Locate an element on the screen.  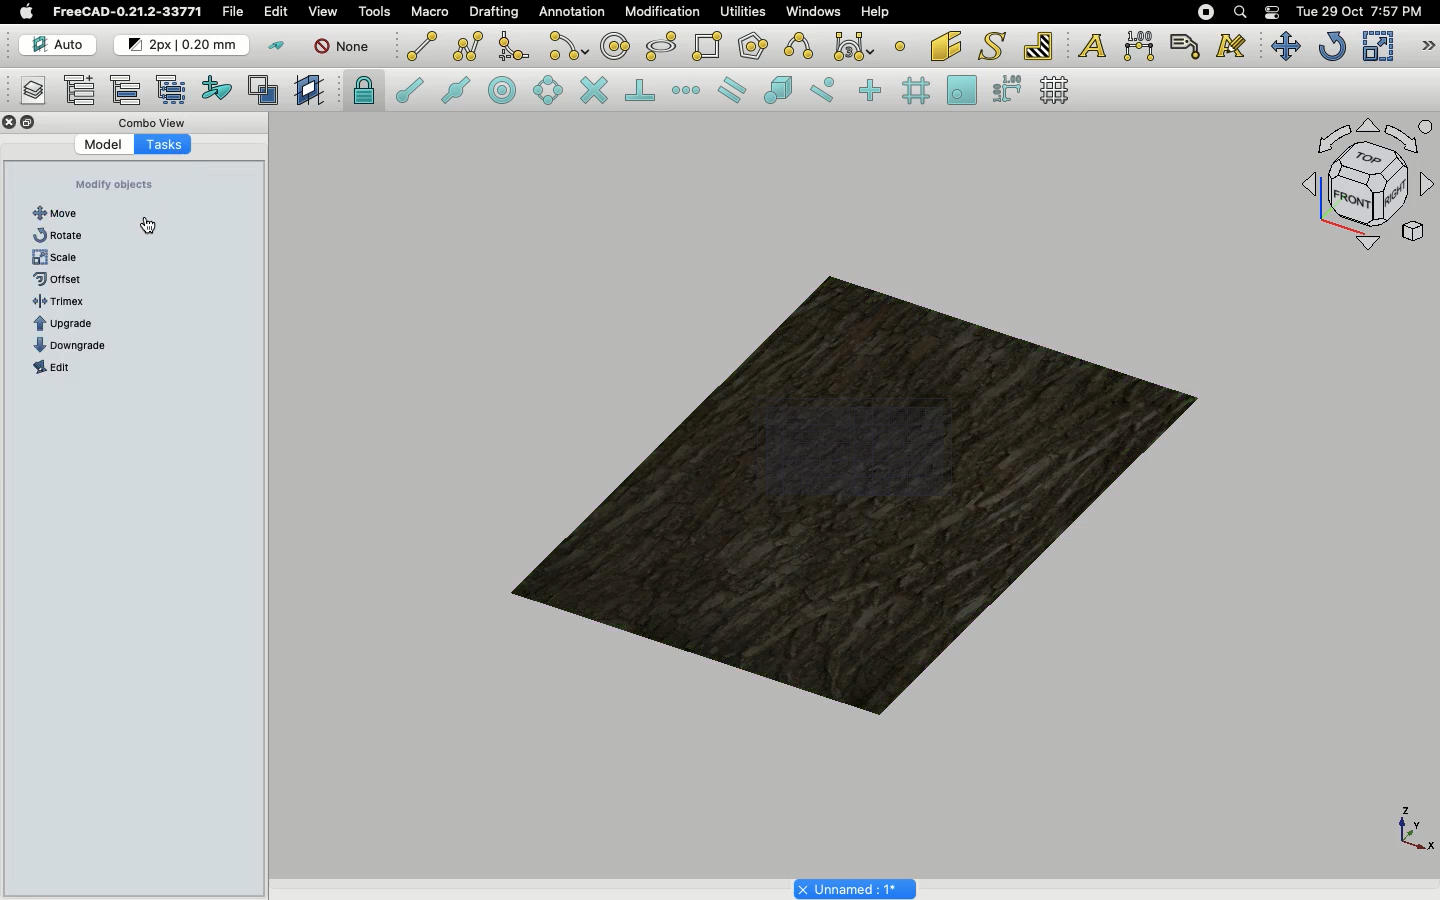
Axis is located at coordinates (1411, 827).